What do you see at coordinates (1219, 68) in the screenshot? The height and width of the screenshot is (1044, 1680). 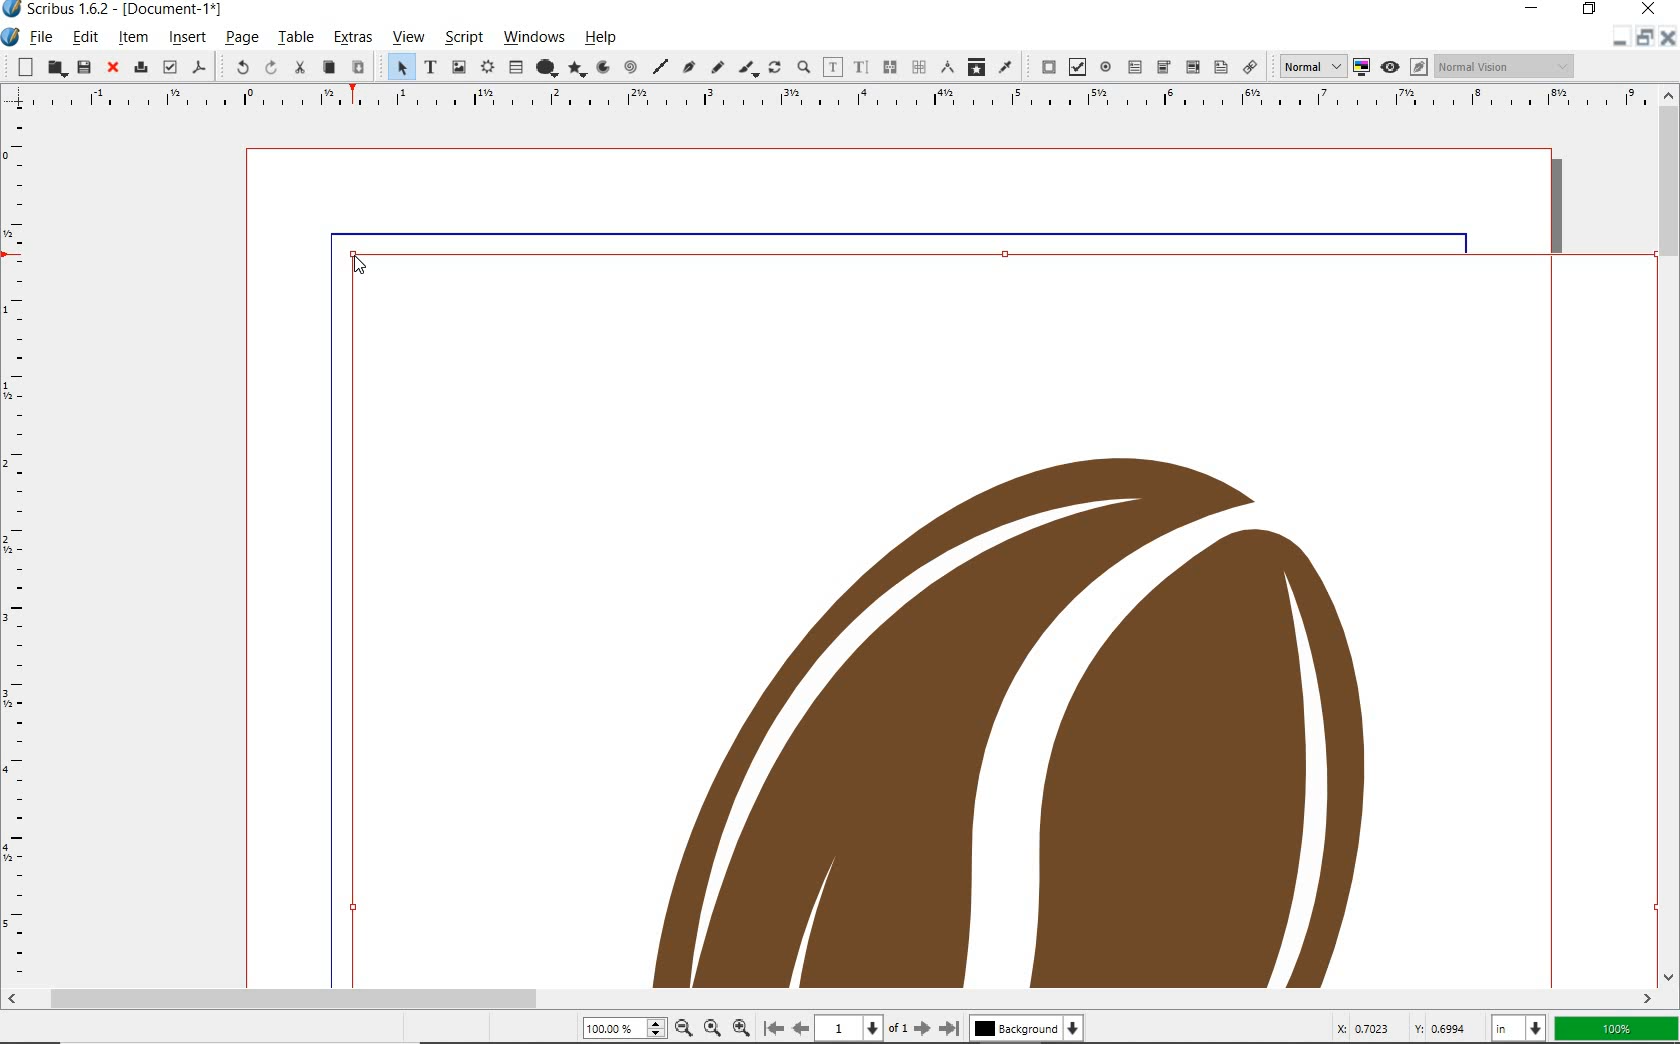 I see `pdf list box` at bounding box center [1219, 68].